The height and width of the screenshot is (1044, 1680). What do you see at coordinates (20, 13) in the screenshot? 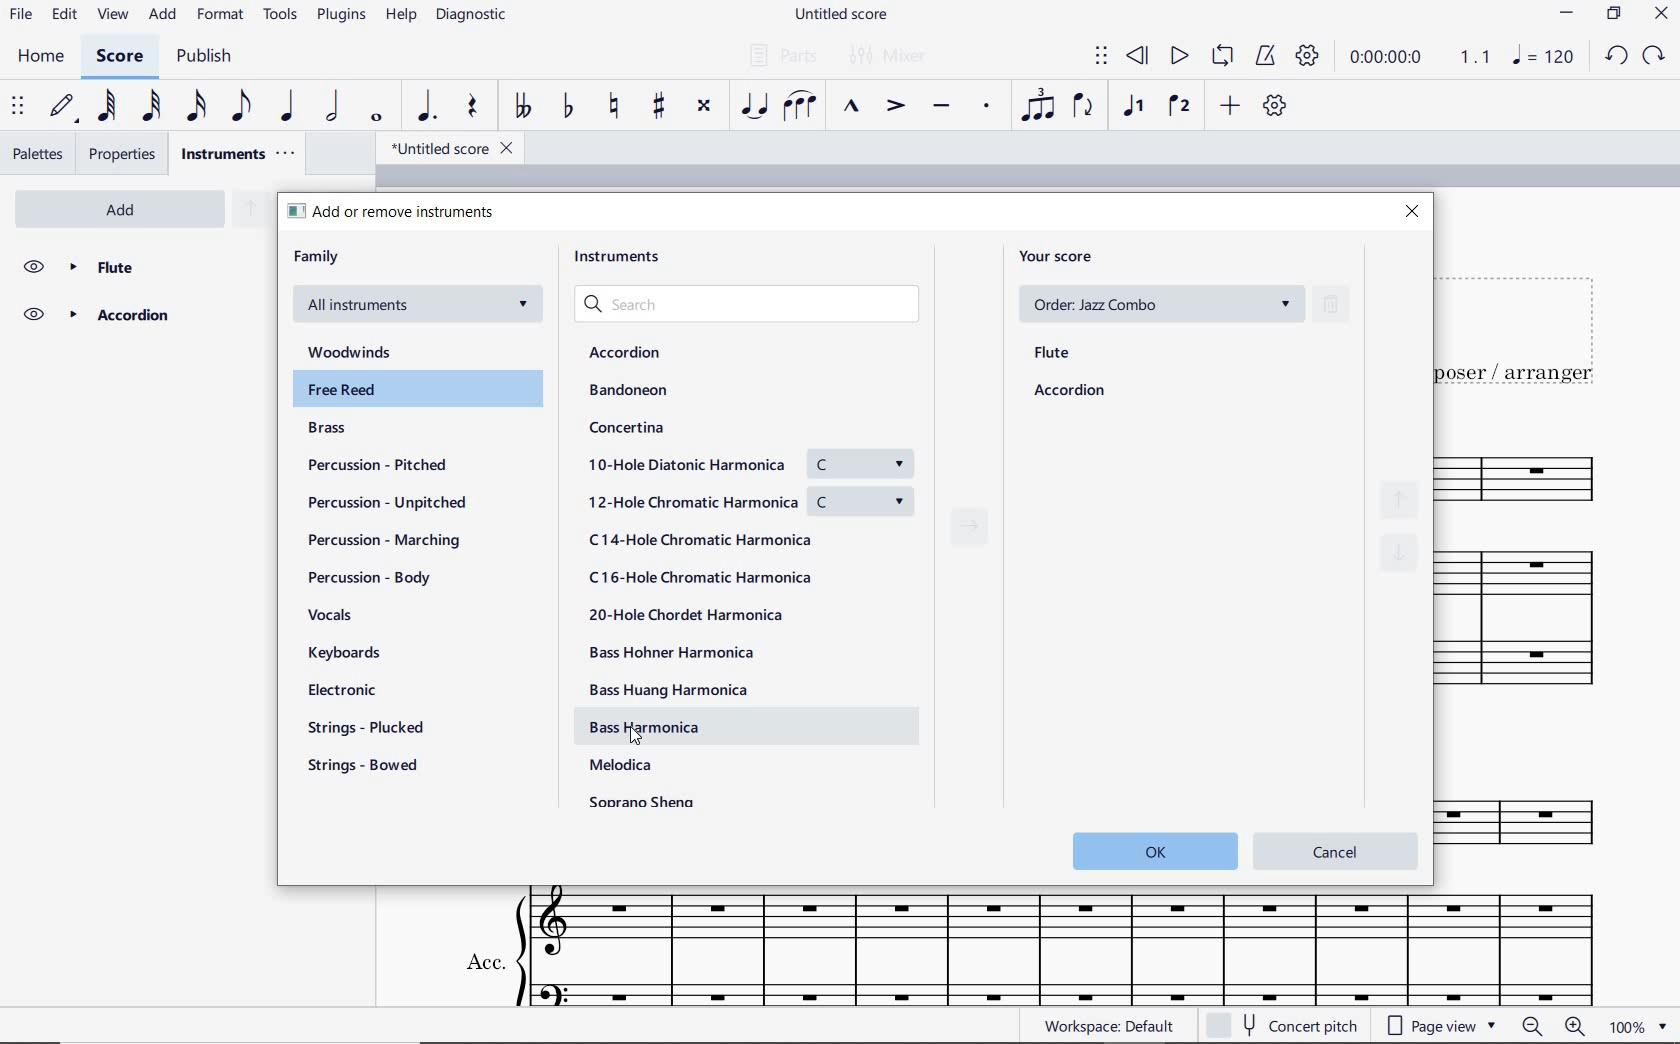
I see `FILE` at bounding box center [20, 13].